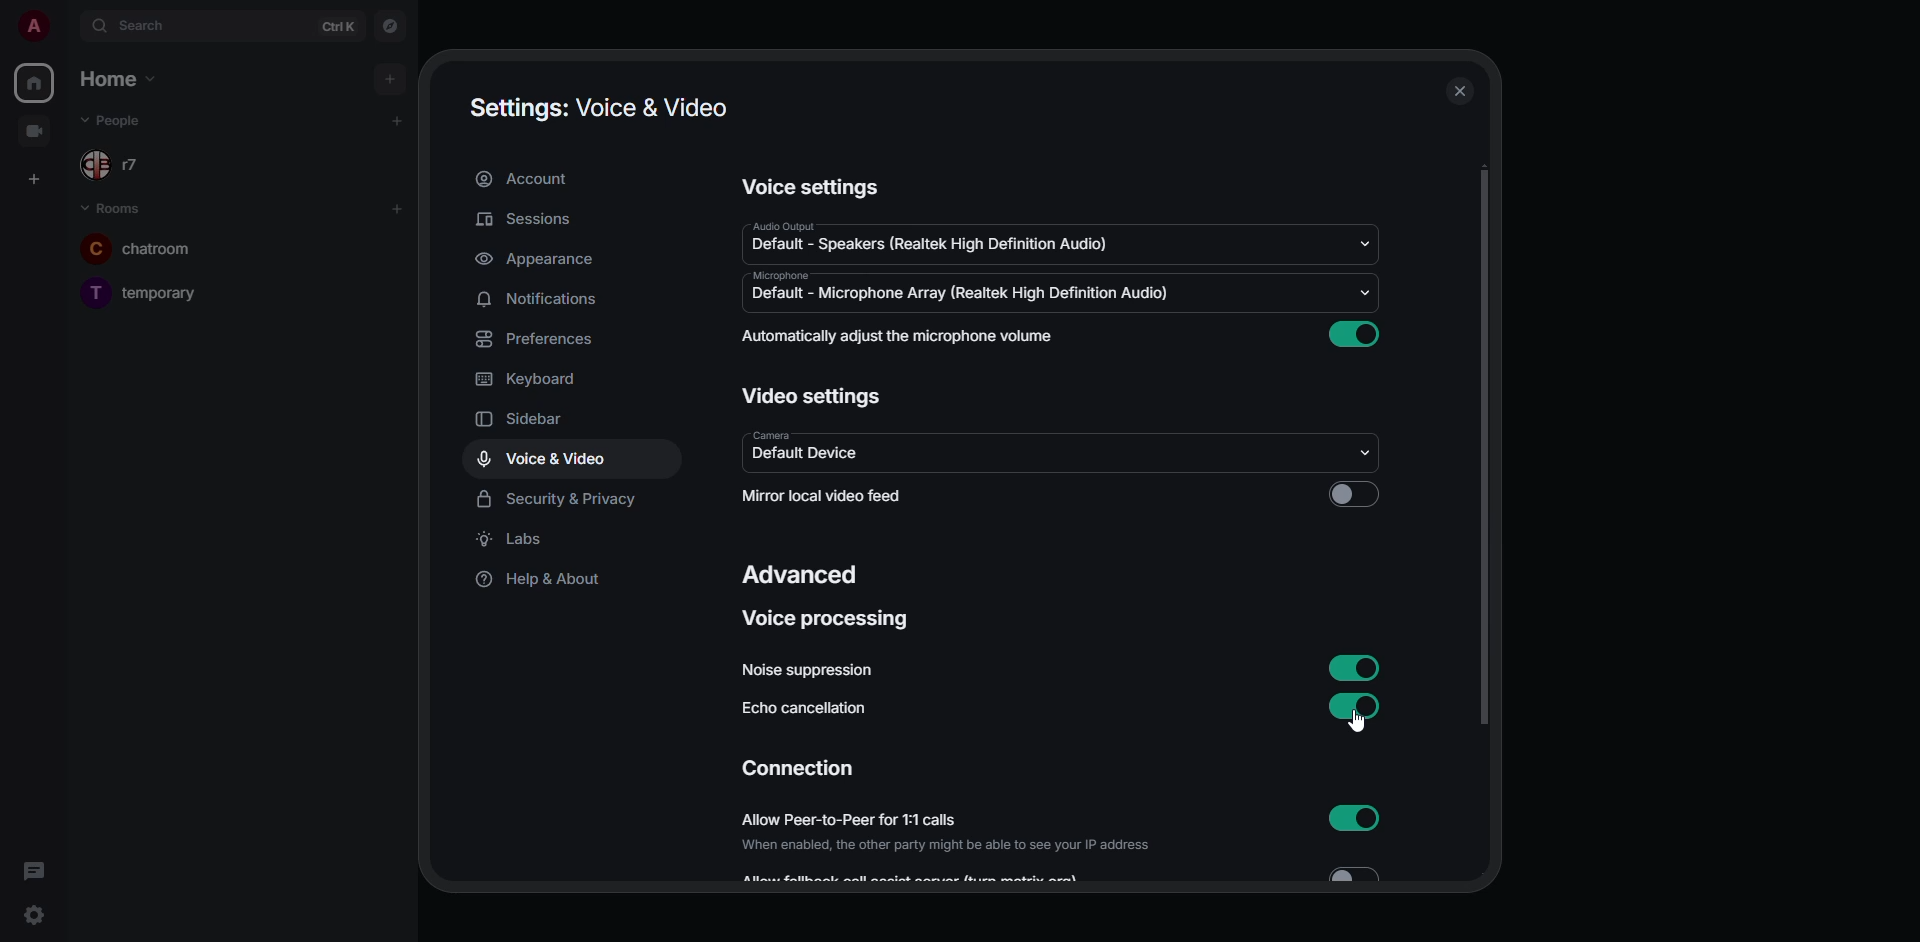  What do you see at coordinates (818, 397) in the screenshot?
I see `video settings` at bounding box center [818, 397].